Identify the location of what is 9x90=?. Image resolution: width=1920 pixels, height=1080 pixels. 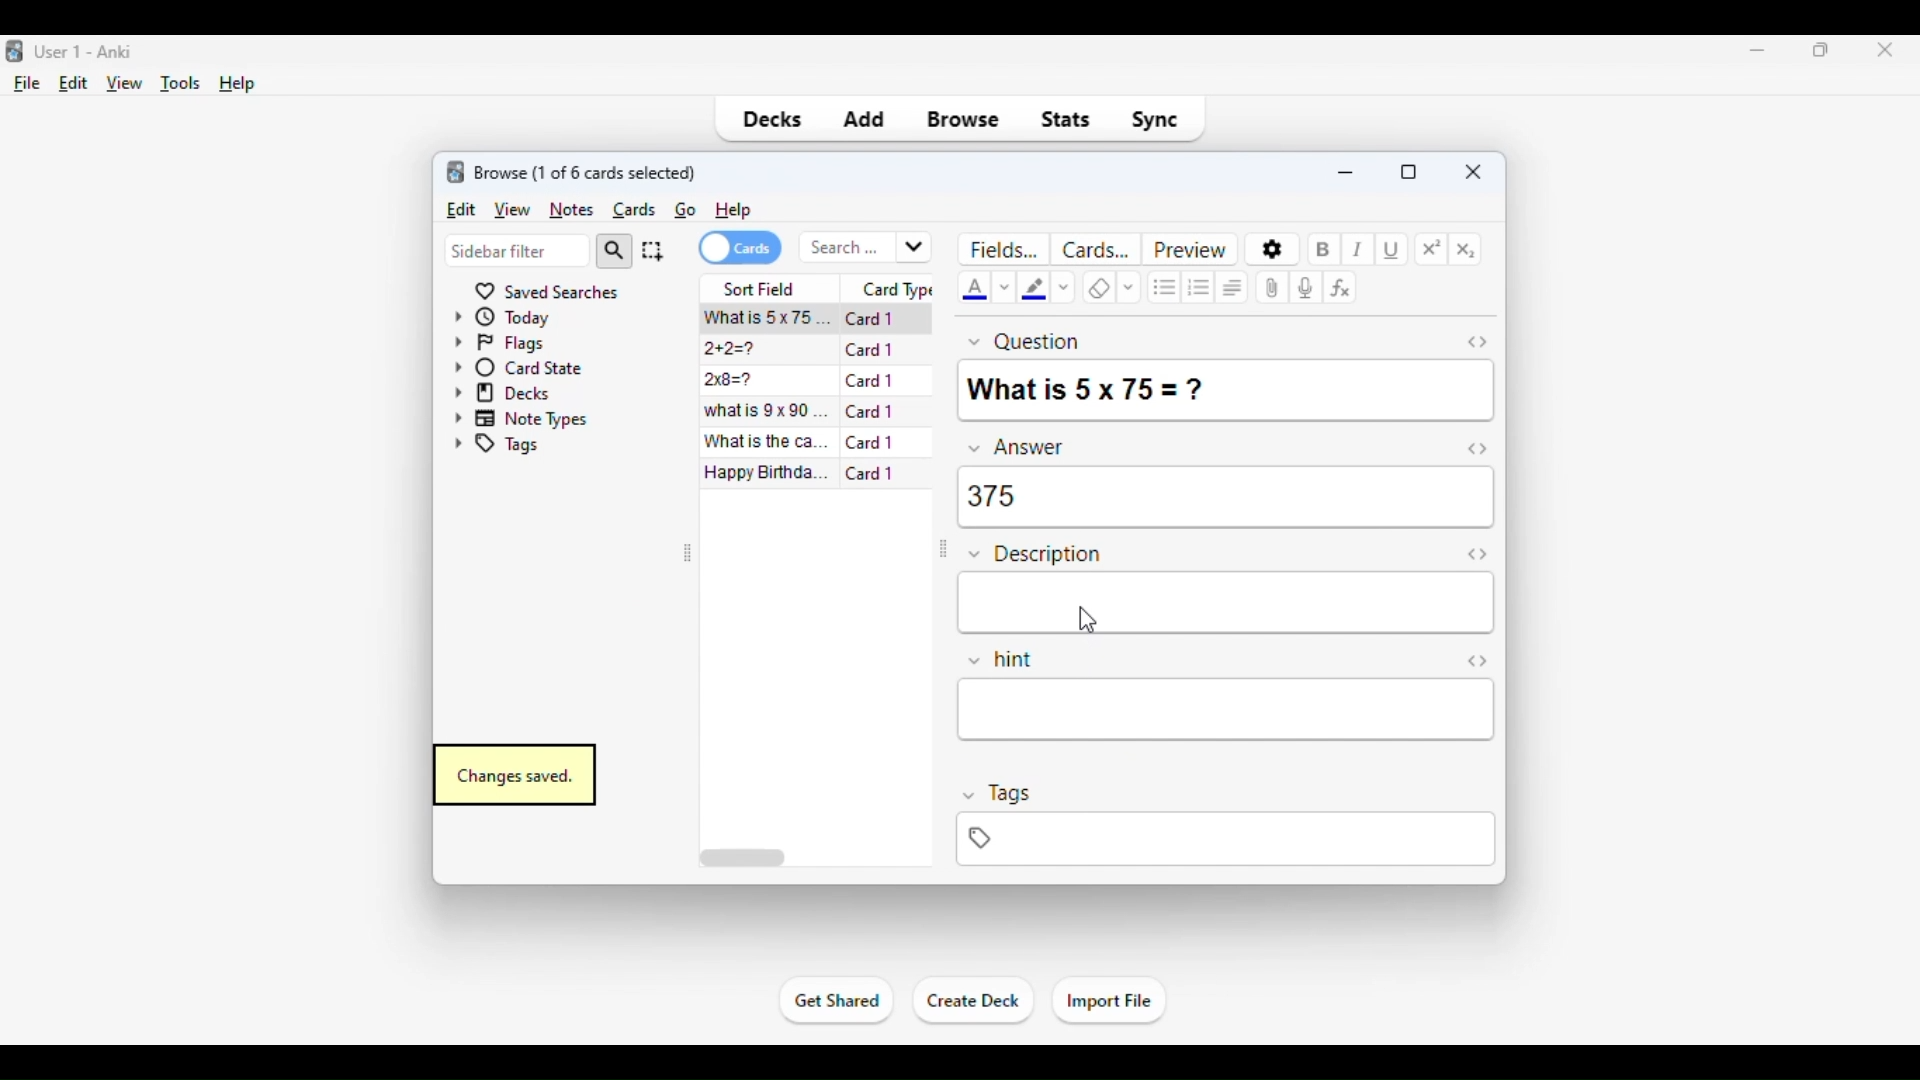
(766, 410).